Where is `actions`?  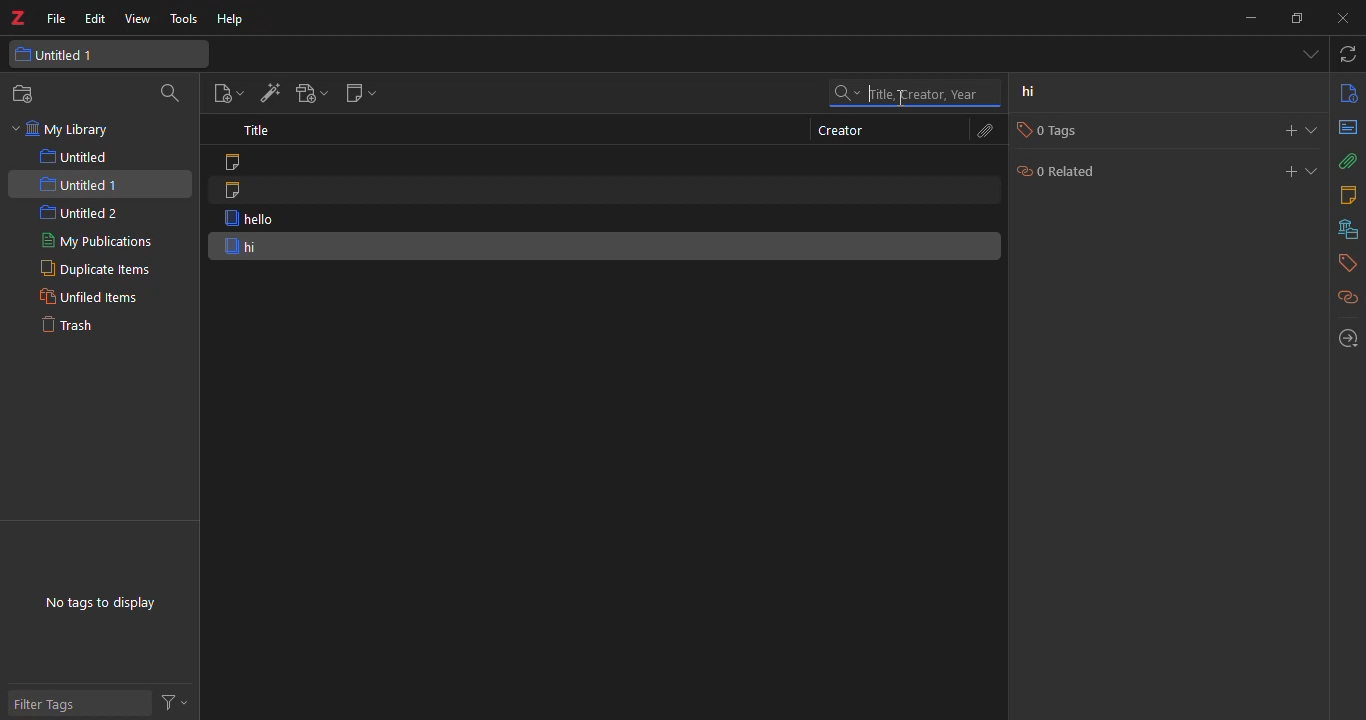 actions is located at coordinates (173, 700).